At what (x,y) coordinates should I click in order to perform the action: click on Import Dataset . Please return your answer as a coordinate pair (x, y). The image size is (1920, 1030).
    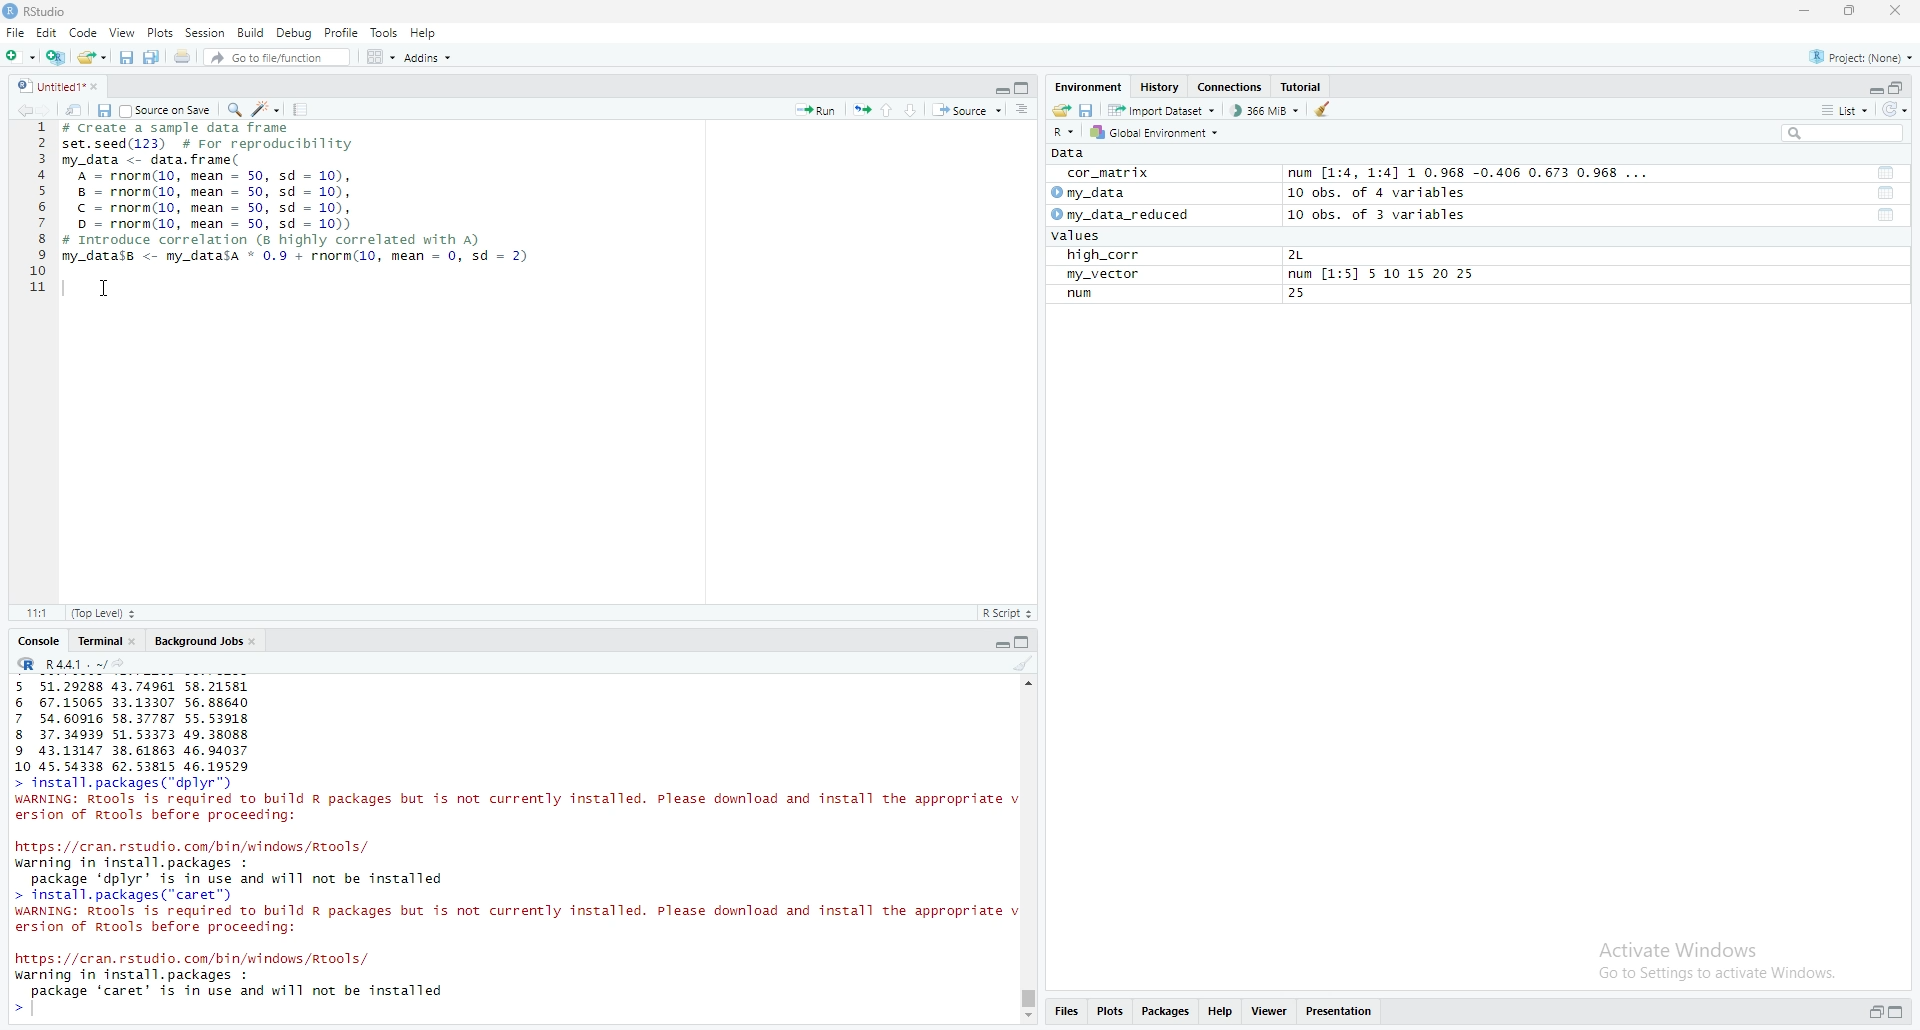
    Looking at the image, I should click on (1162, 110).